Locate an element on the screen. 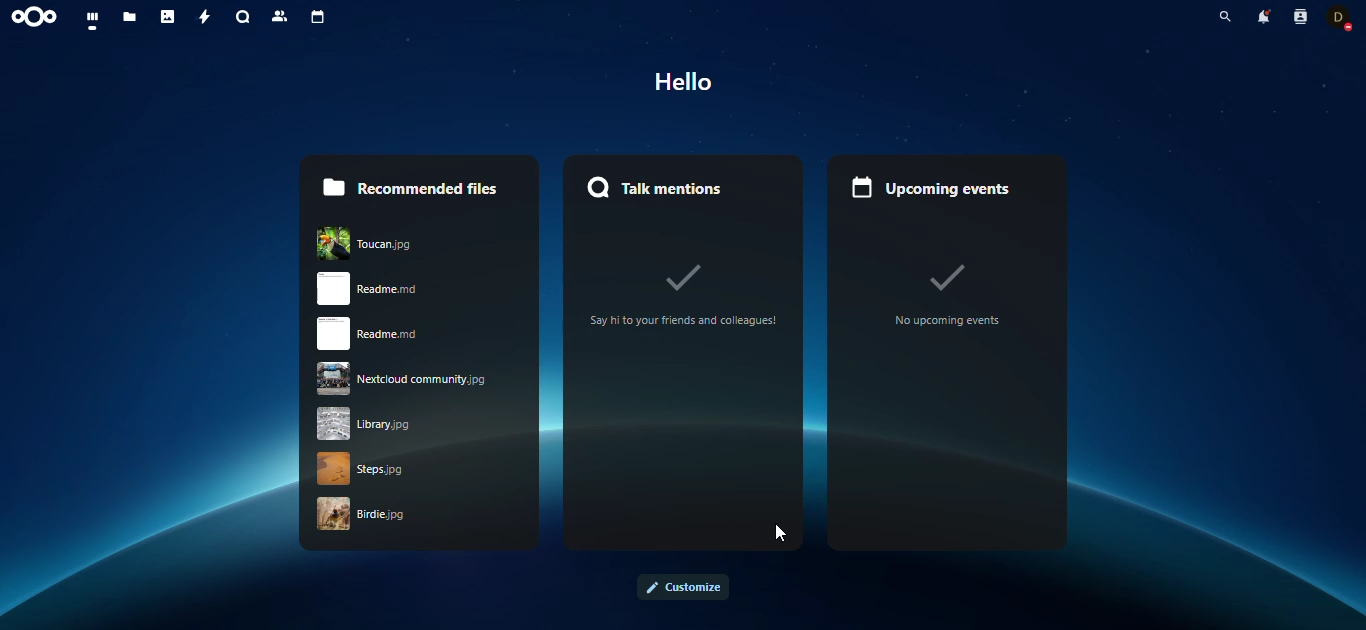  no upcoming events is located at coordinates (966, 292).